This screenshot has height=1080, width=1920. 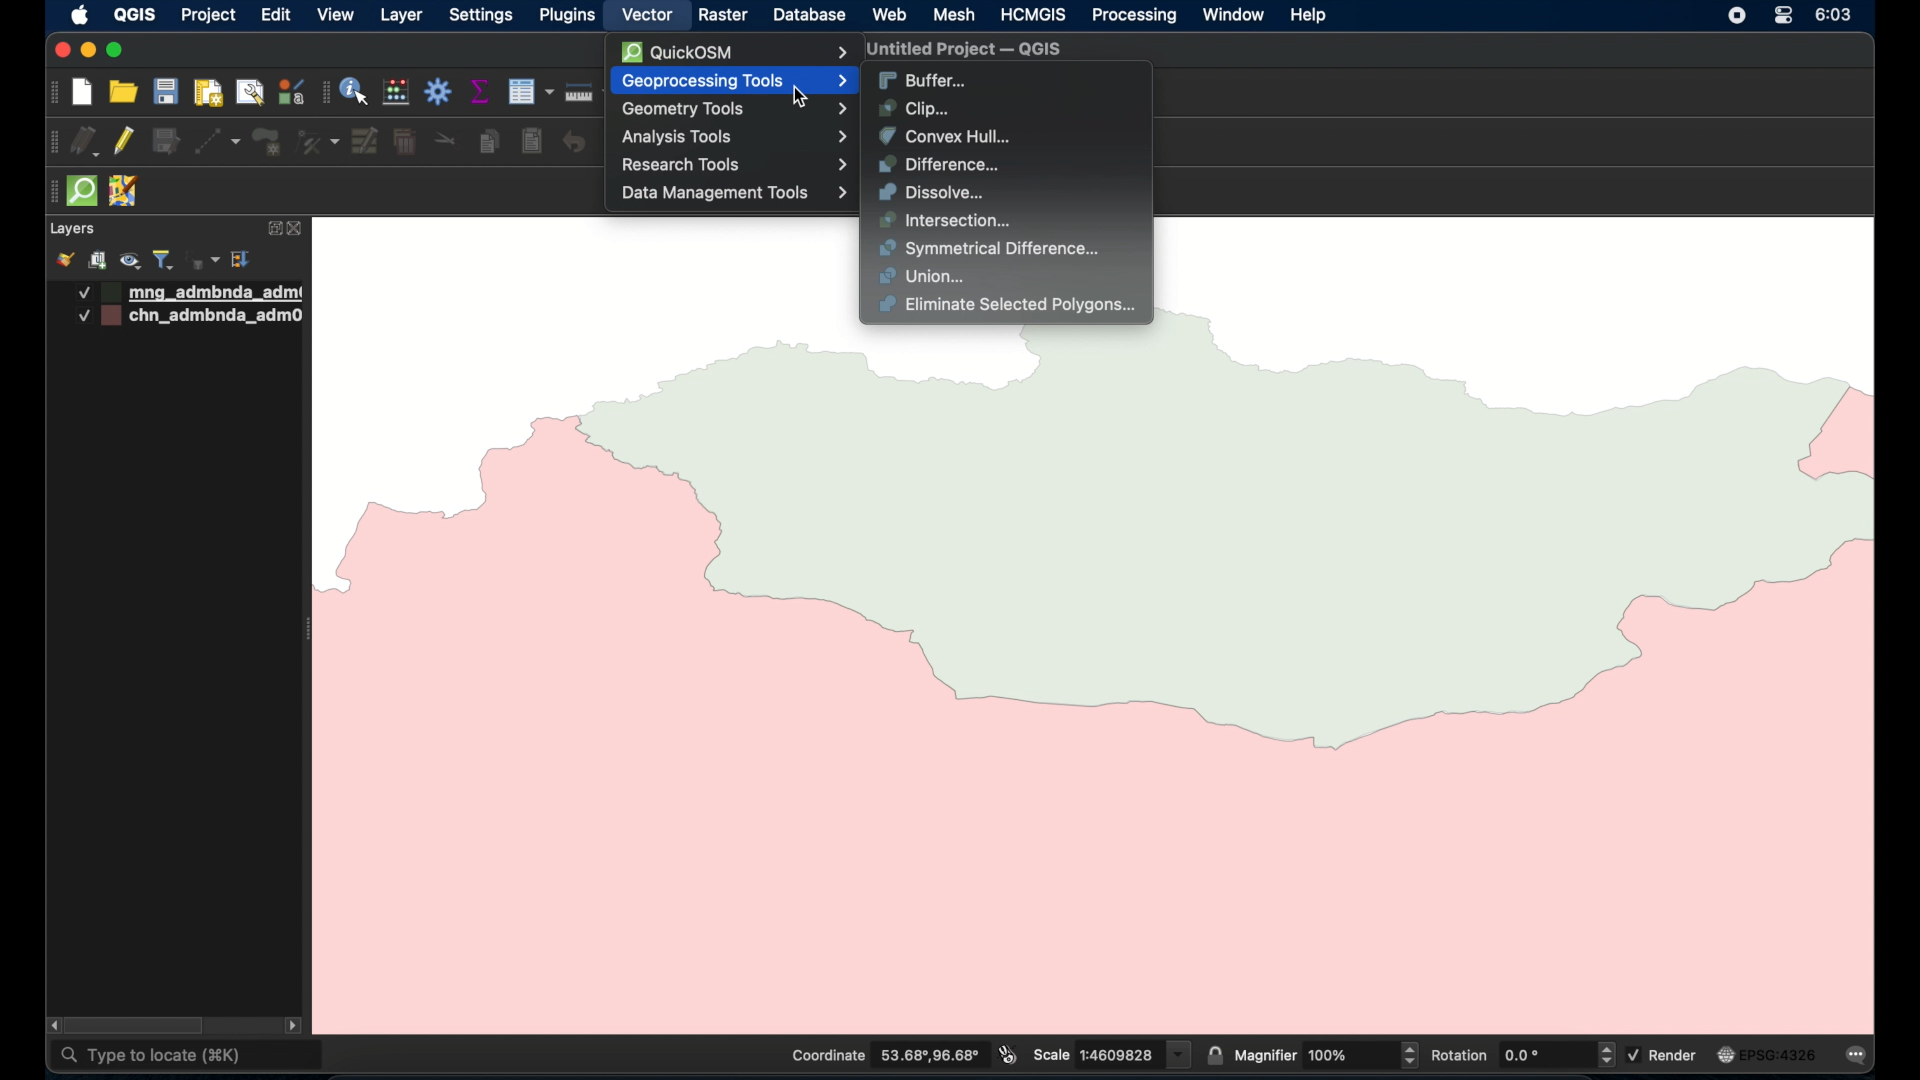 What do you see at coordinates (939, 165) in the screenshot?
I see `difference` at bounding box center [939, 165].